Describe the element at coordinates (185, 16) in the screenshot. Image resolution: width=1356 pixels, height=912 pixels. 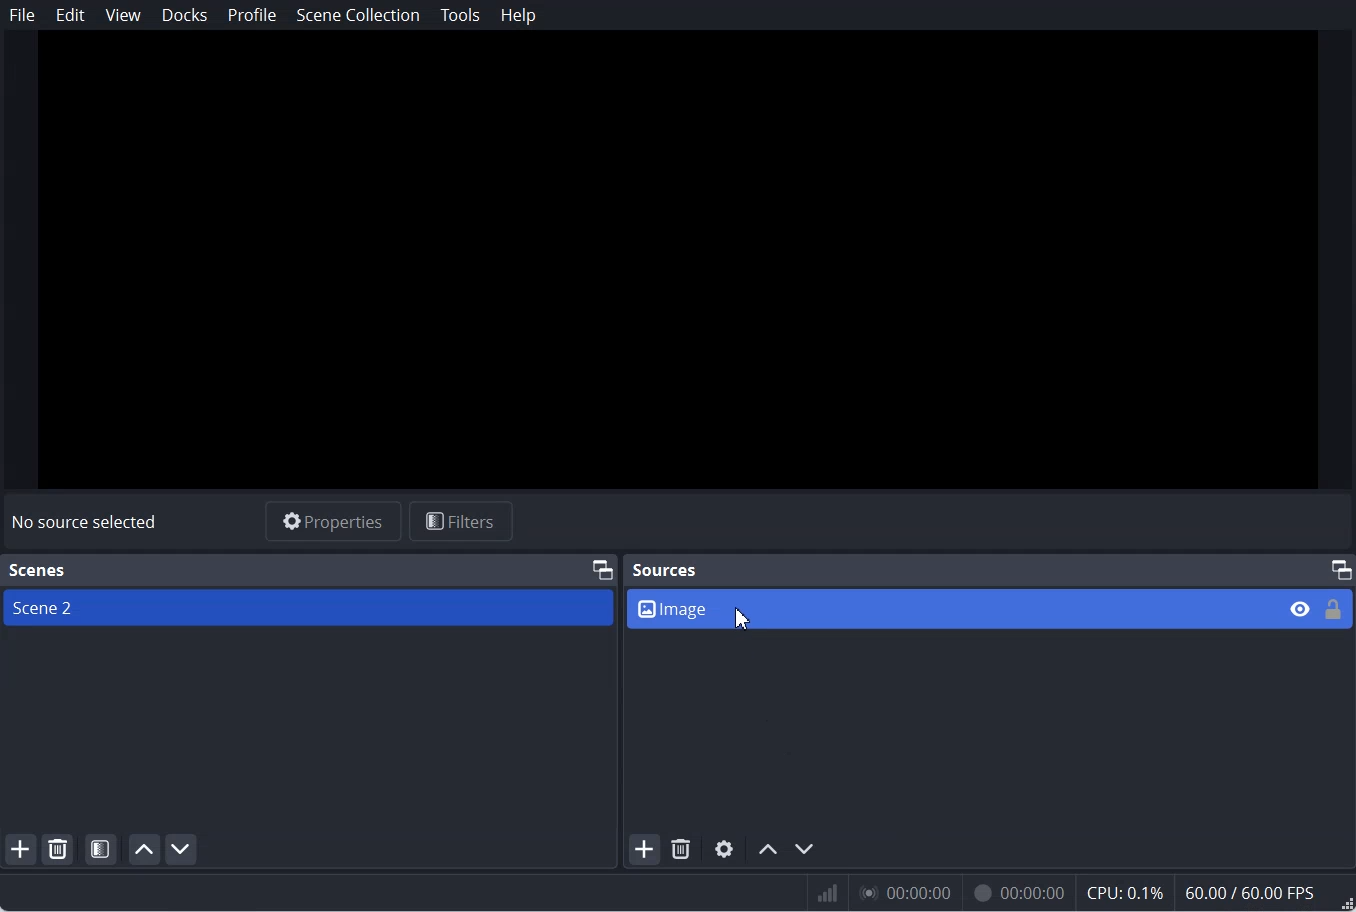
I see `Docks` at that location.